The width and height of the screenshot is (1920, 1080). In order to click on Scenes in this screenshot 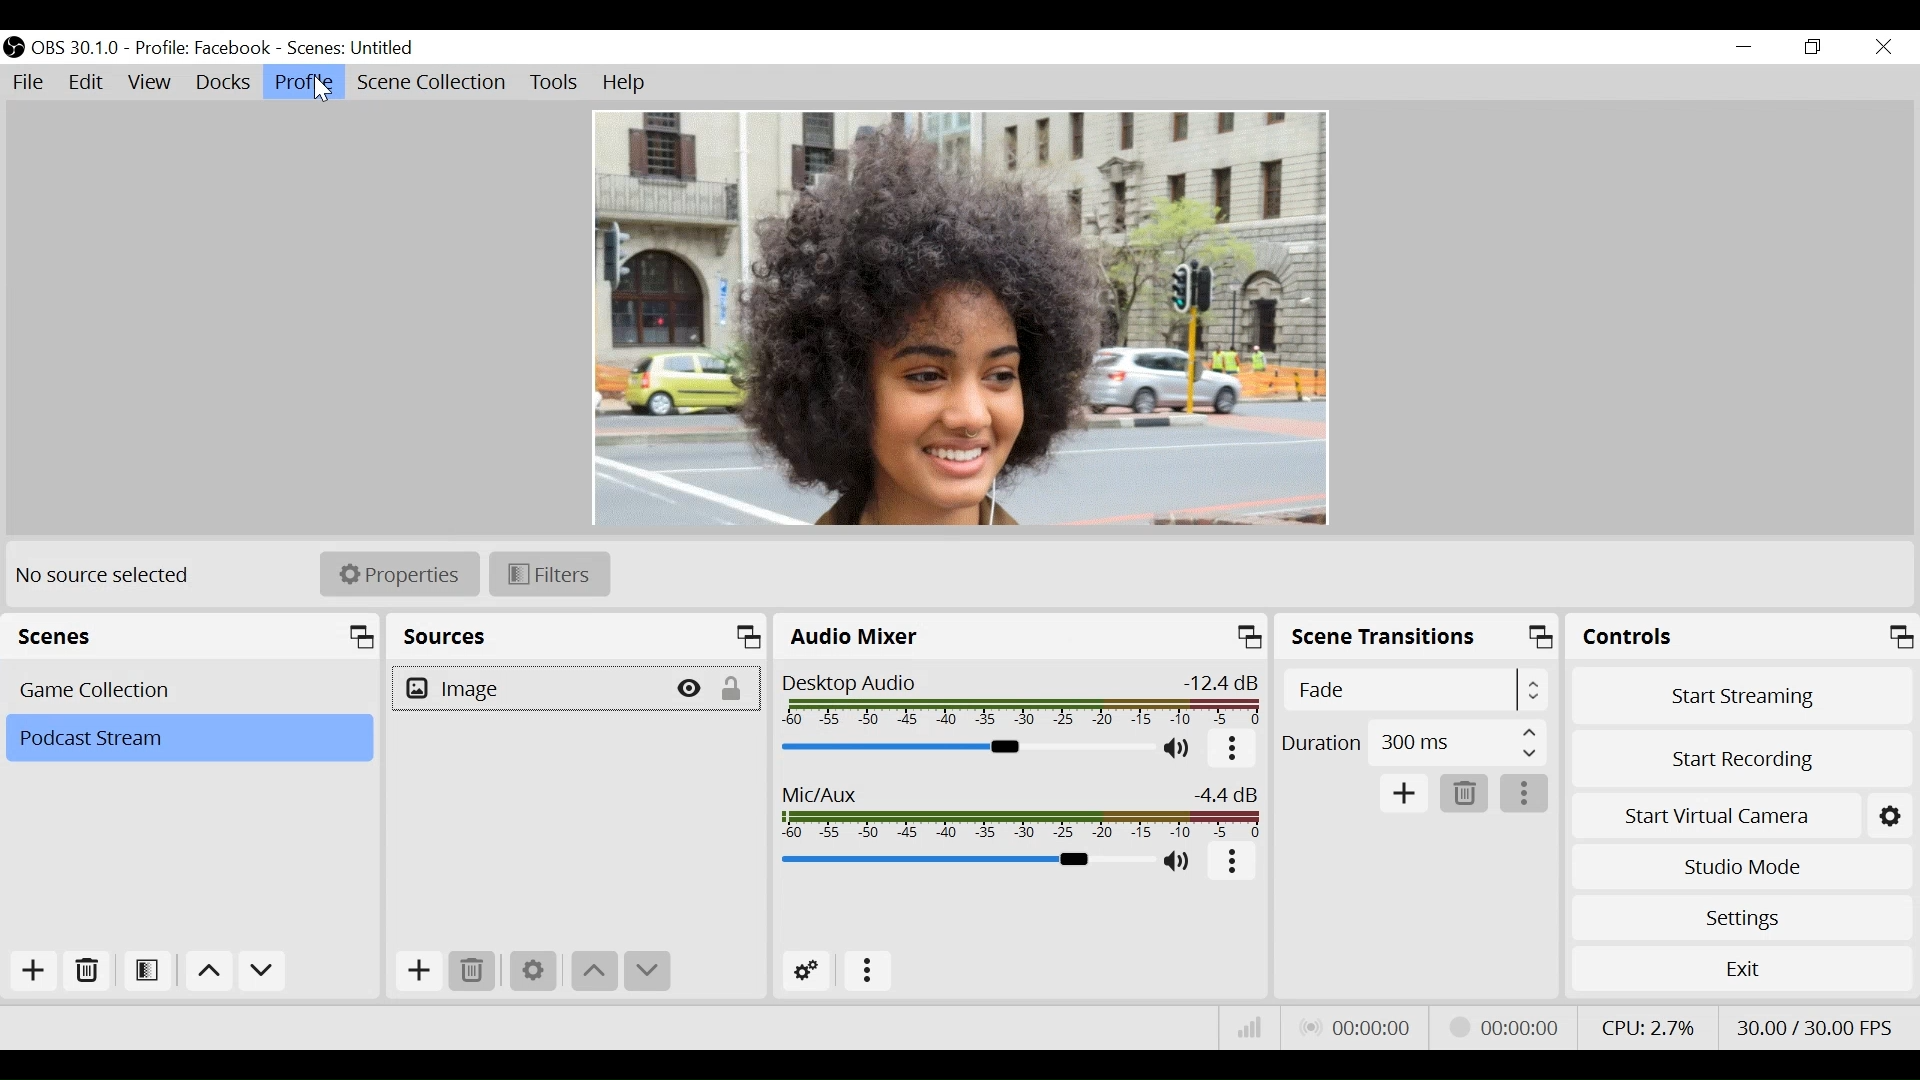, I will do `click(191, 636)`.